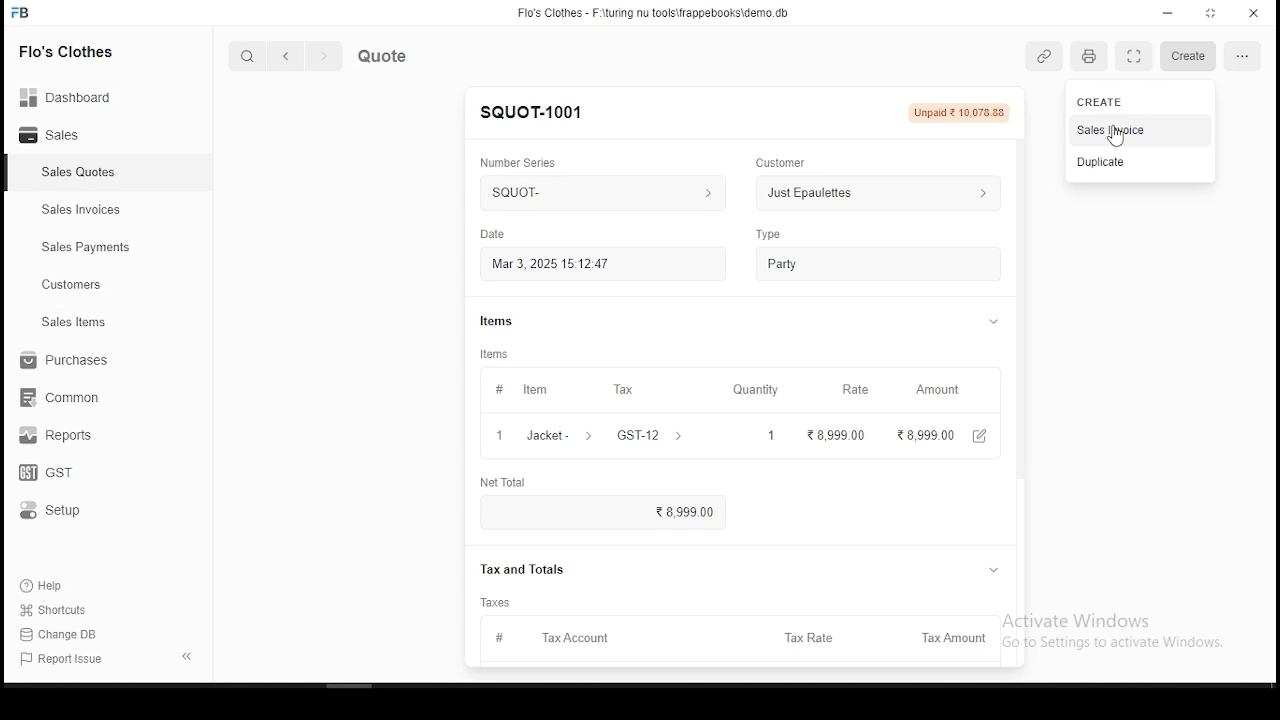 This screenshot has height=720, width=1280. What do you see at coordinates (531, 571) in the screenshot?
I see `Tax and Totals` at bounding box center [531, 571].